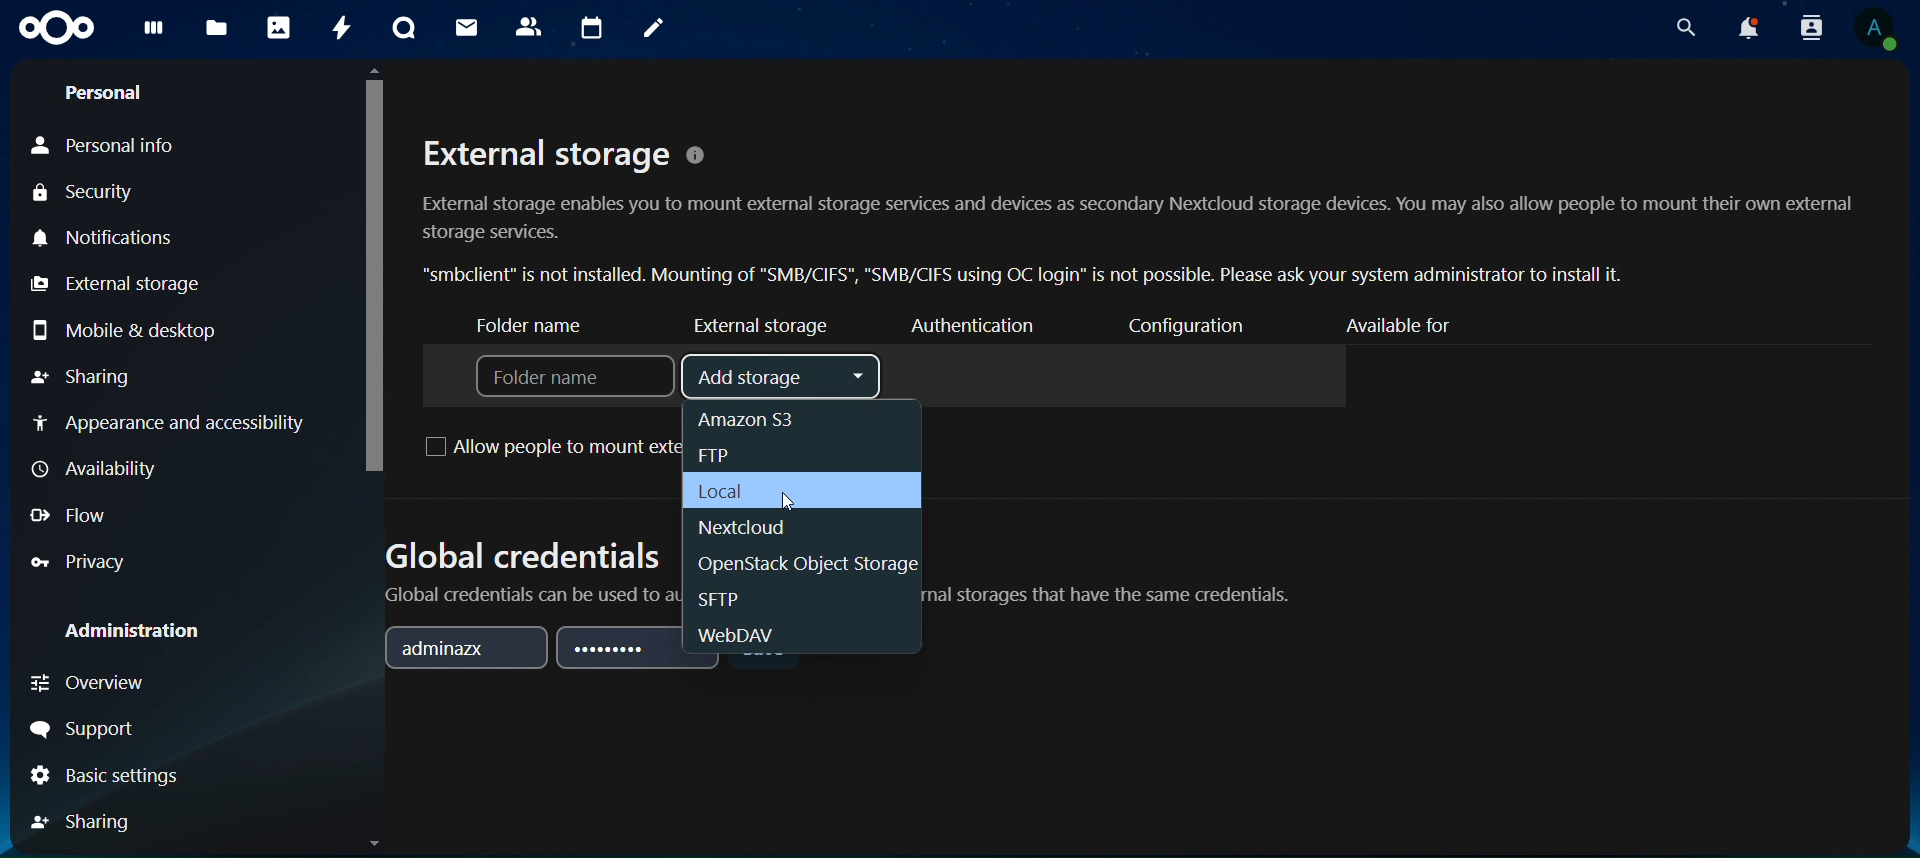 This screenshot has width=1920, height=858. Describe the element at coordinates (114, 284) in the screenshot. I see `external storage` at that location.